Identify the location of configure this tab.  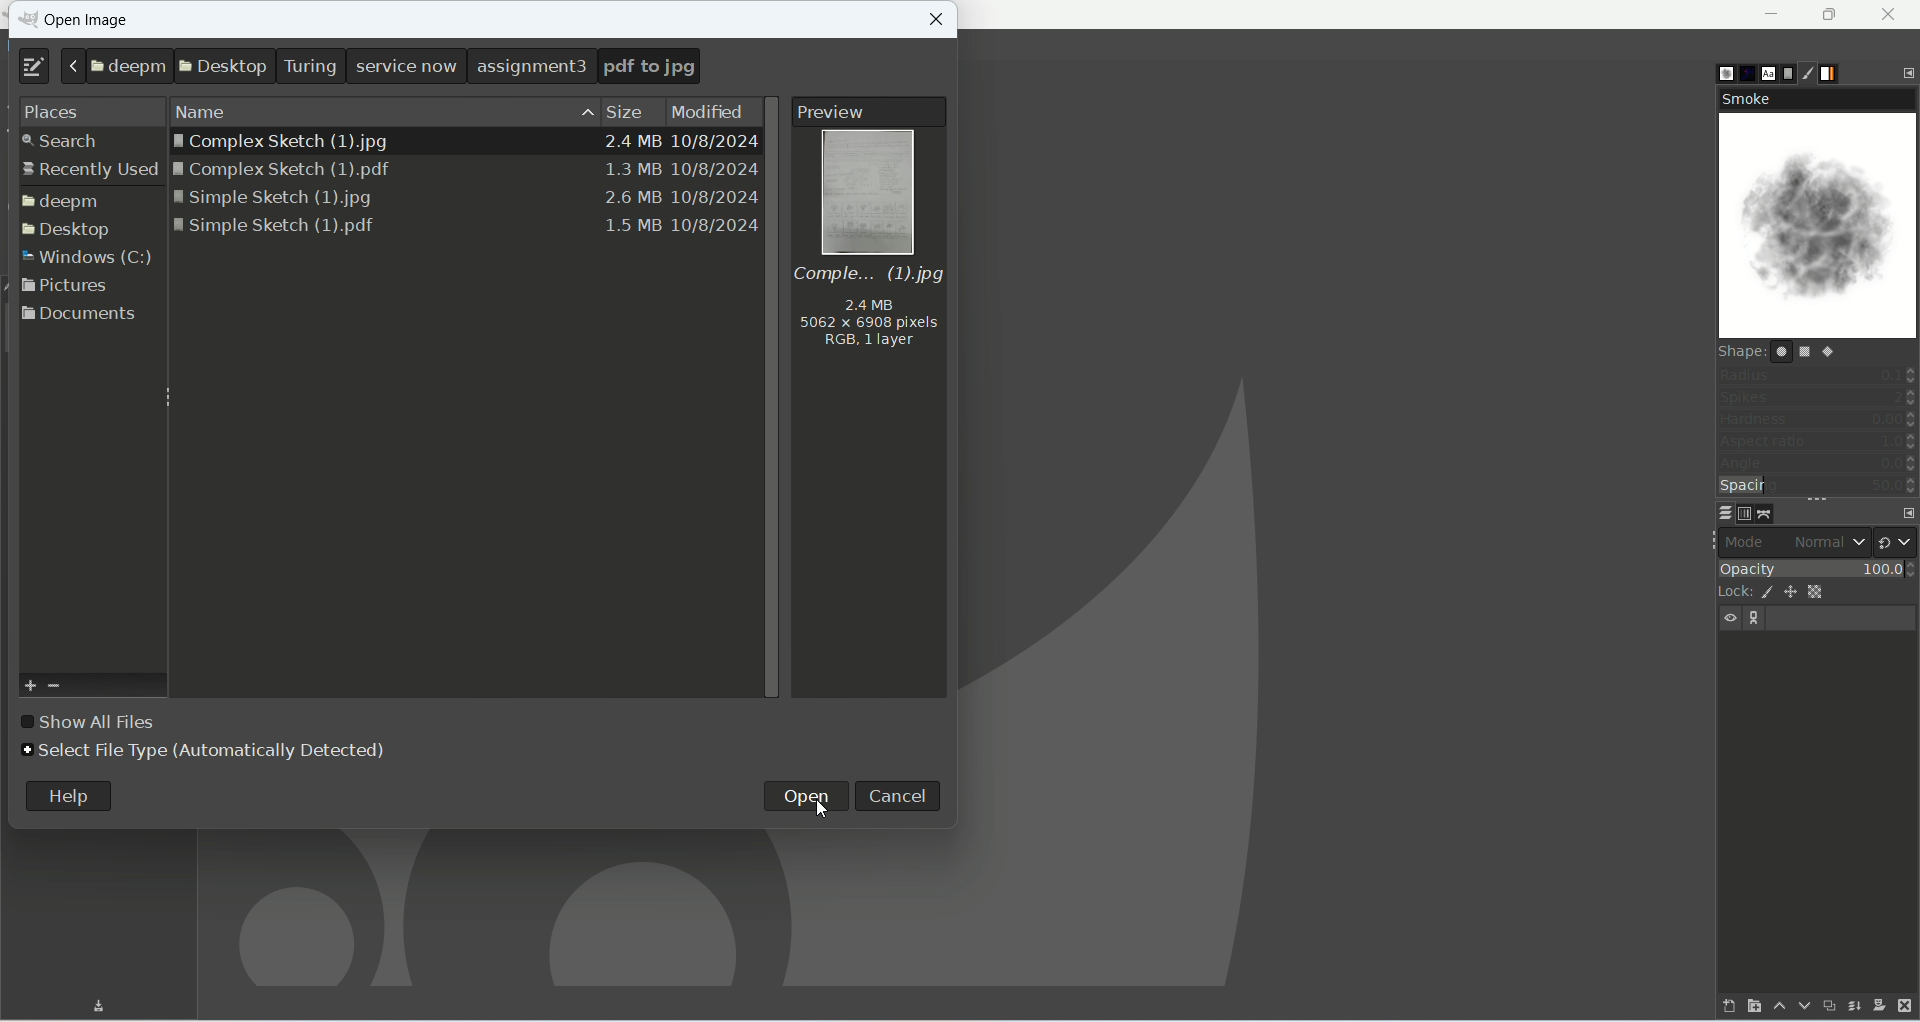
(1907, 71).